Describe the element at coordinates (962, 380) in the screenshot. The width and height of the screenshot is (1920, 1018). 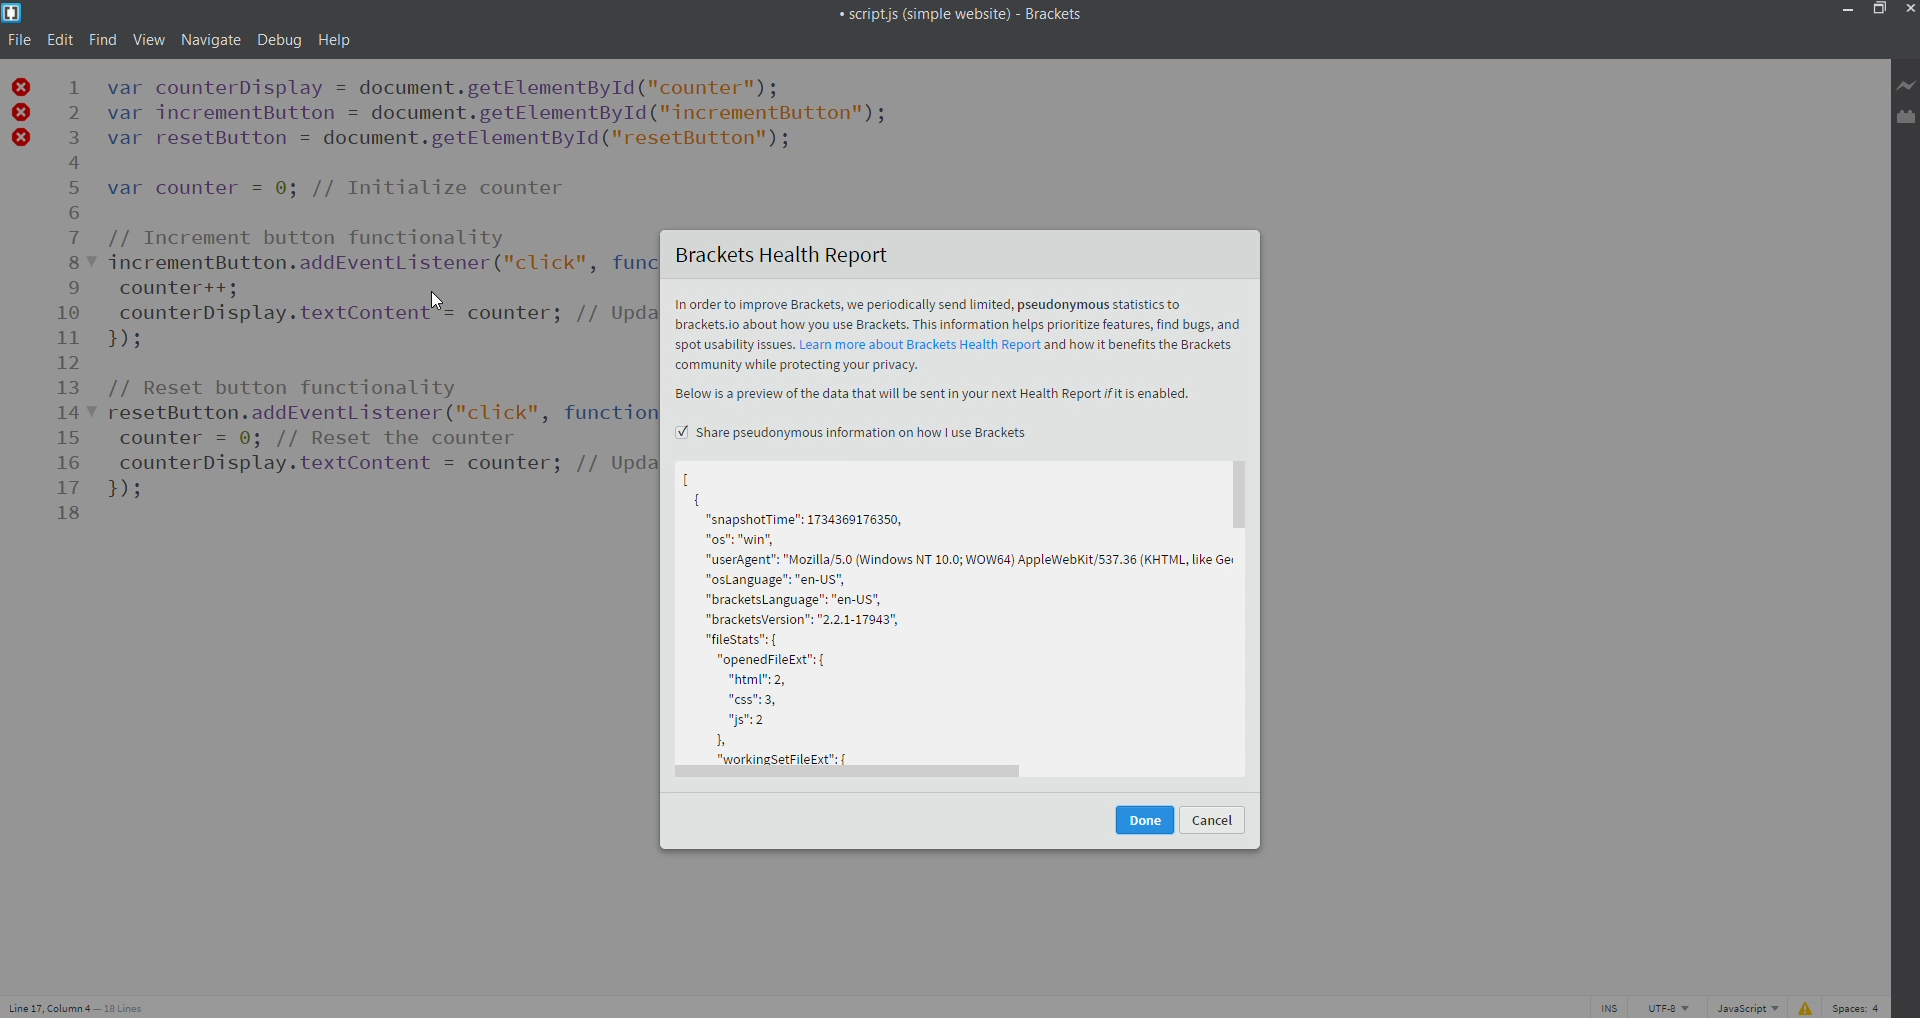
I see `Community while protecting your privacy dot below is preview of the data that will be sent in your next health report if it's enabled` at that location.